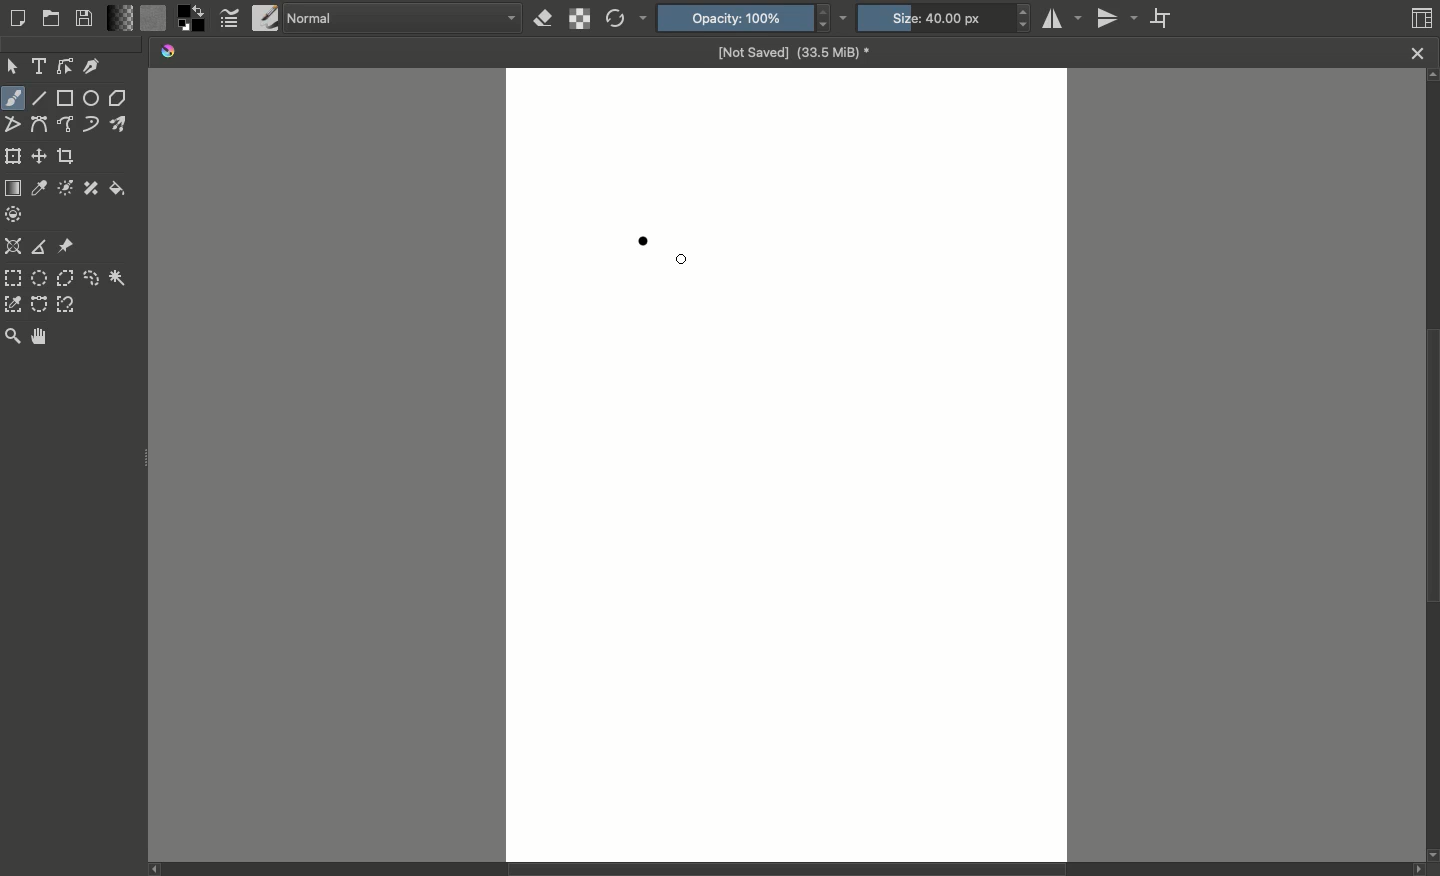 The height and width of the screenshot is (876, 1440). What do you see at coordinates (91, 124) in the screenshot?
I see `Dynamic brush tool` at bounding box center [91, 124].